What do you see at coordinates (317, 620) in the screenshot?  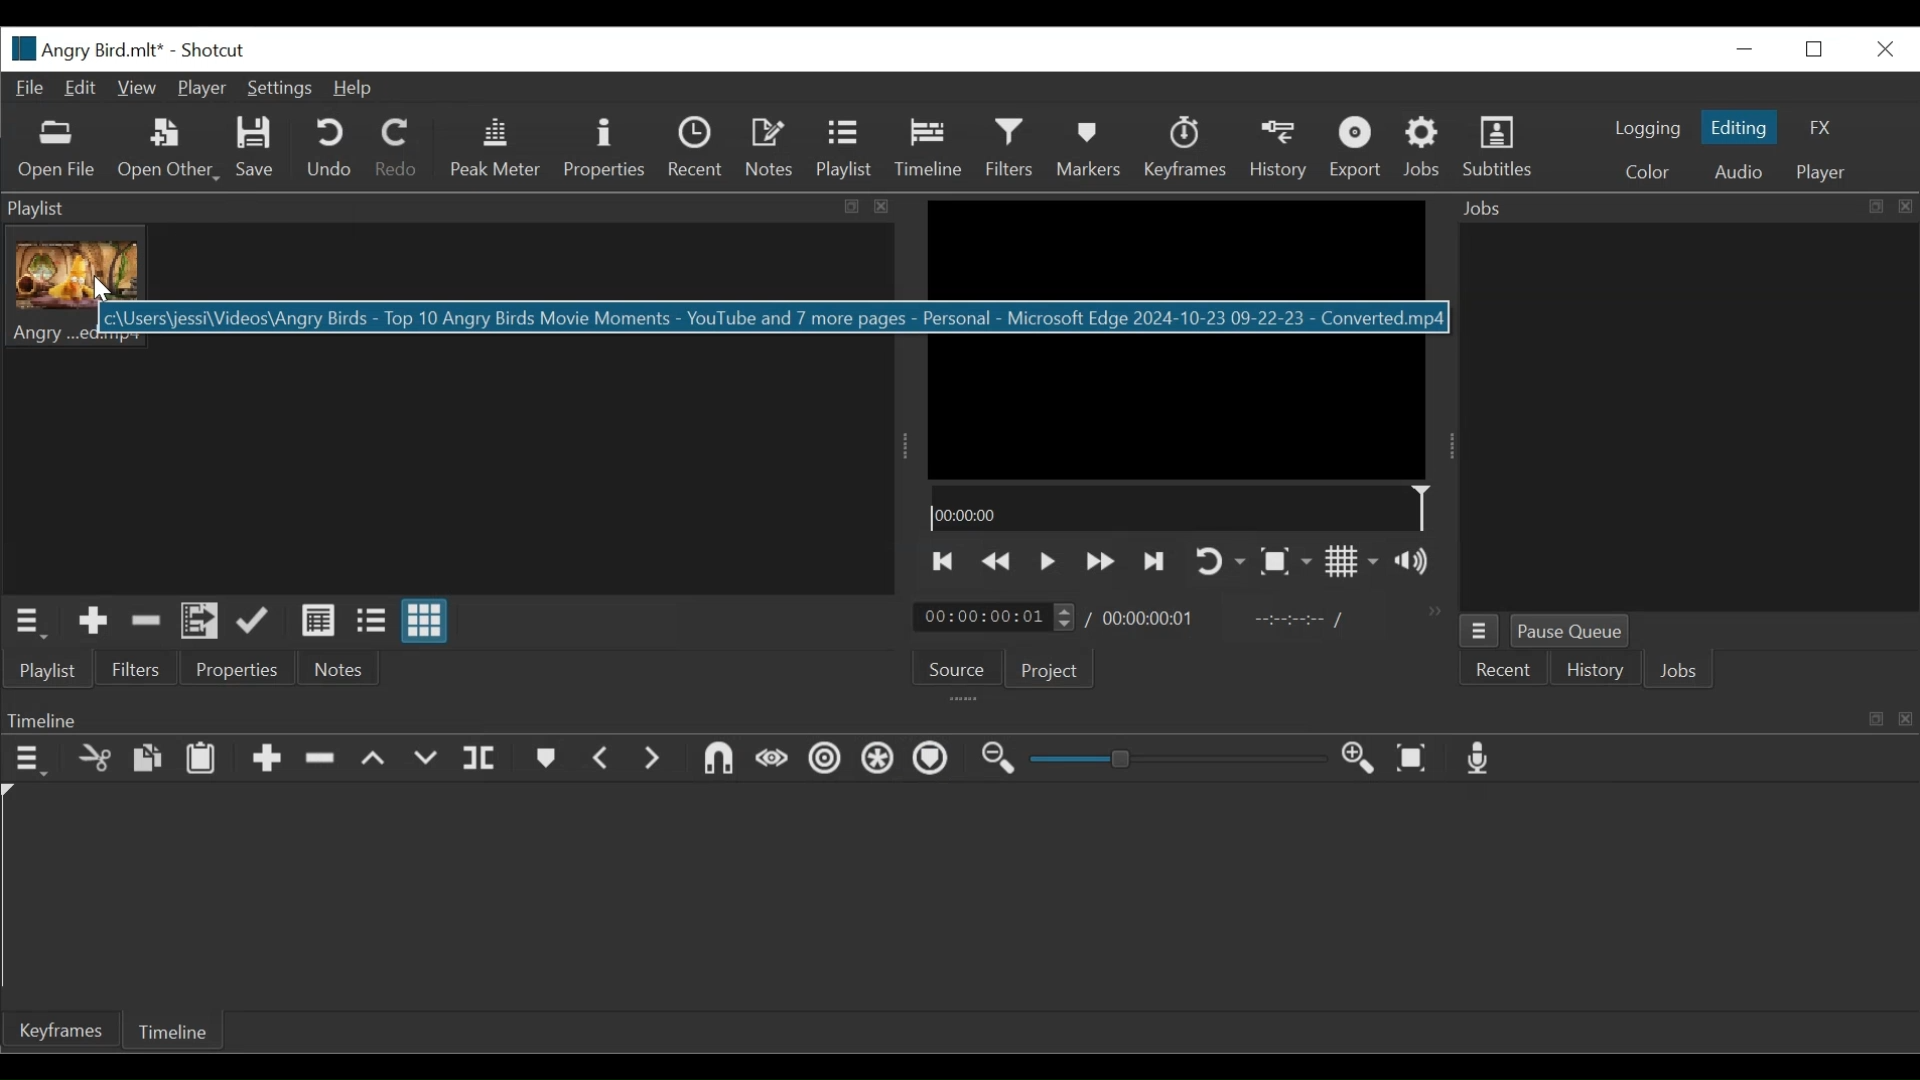 I see `View as Detail` at bounding box center [317, 620].